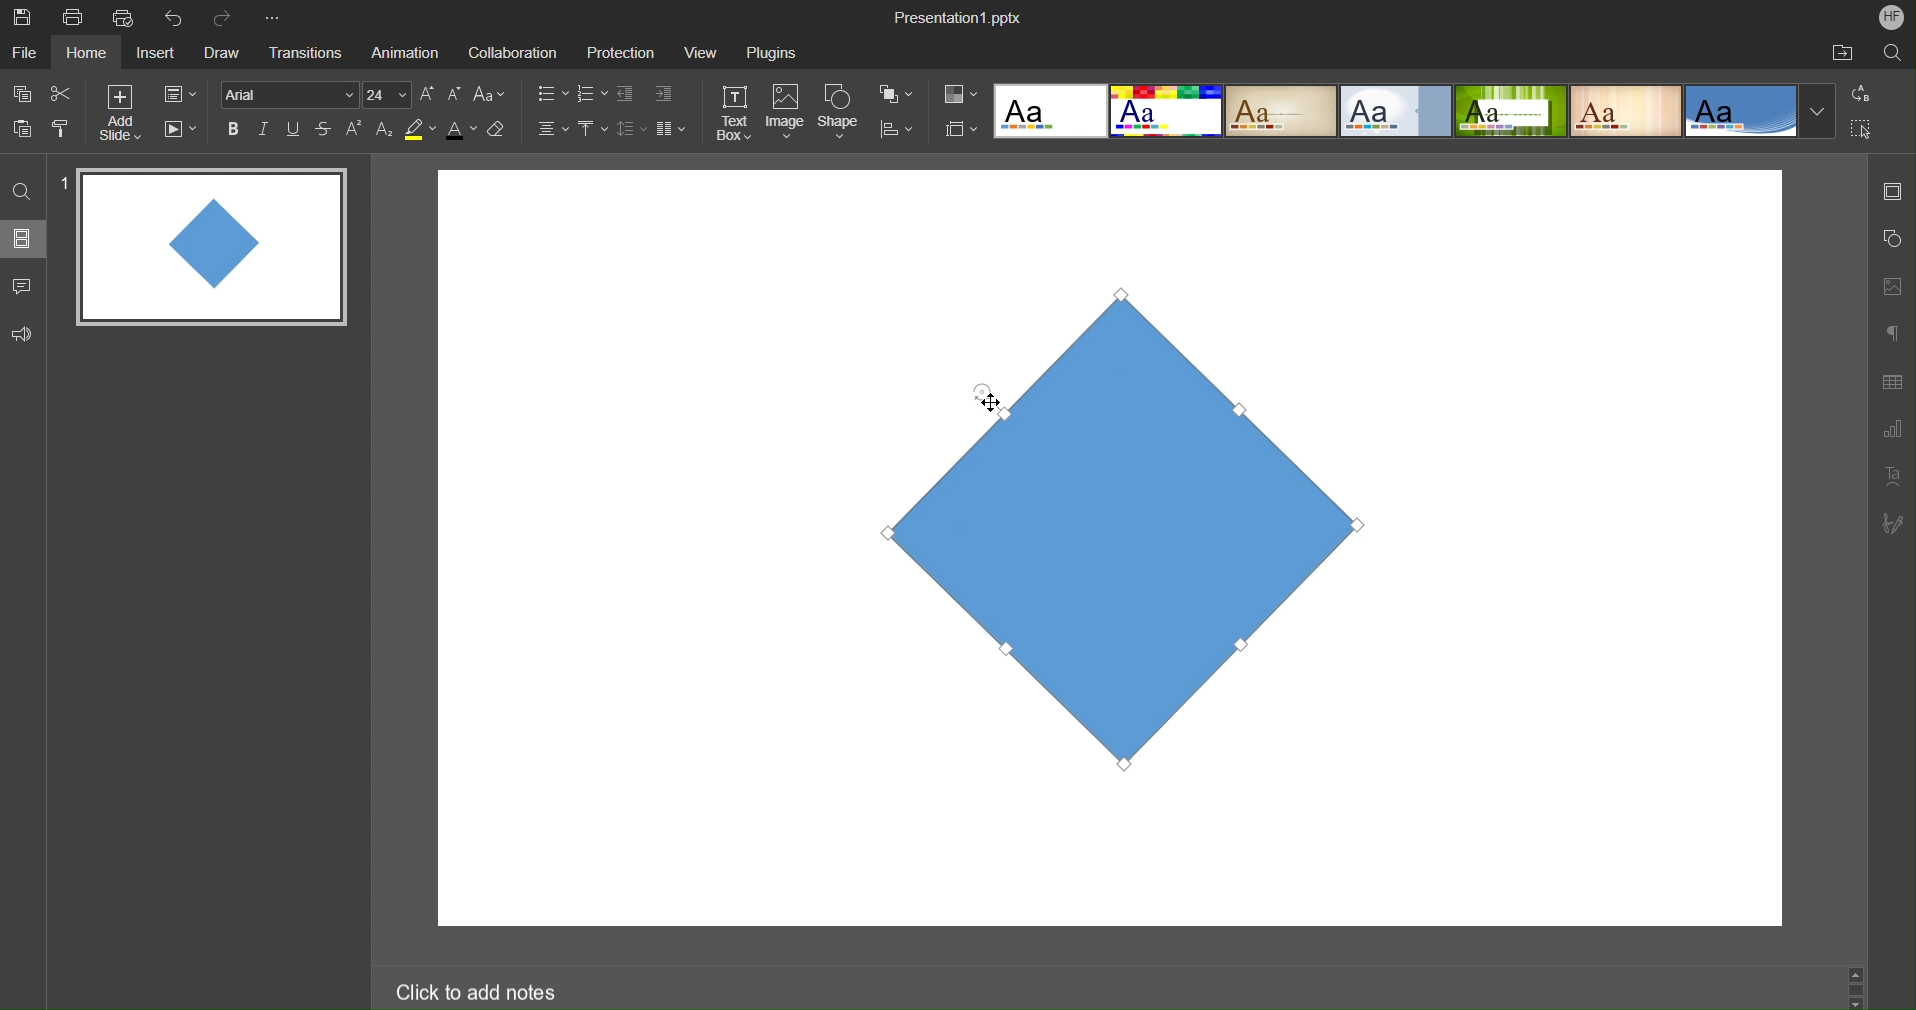 The height and width of the screenshot is (1010, 1916). I want to click on Font Size, so click(386, 96).